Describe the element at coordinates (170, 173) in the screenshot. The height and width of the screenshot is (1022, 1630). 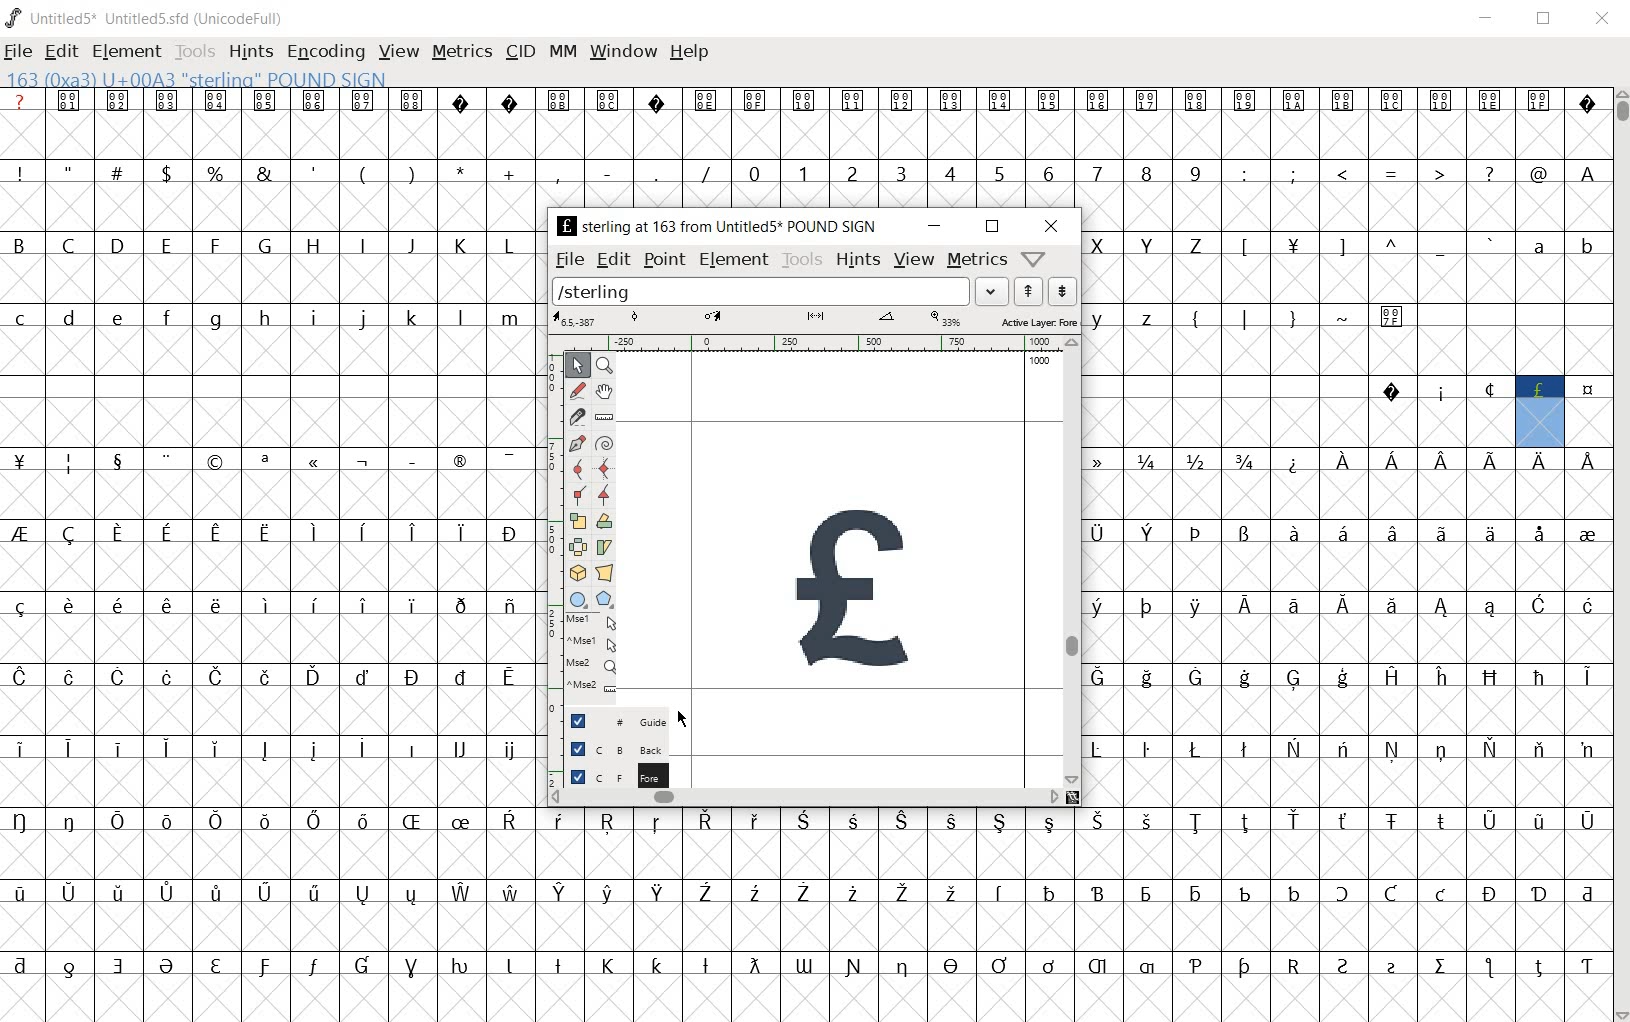
I see `$` at that location.